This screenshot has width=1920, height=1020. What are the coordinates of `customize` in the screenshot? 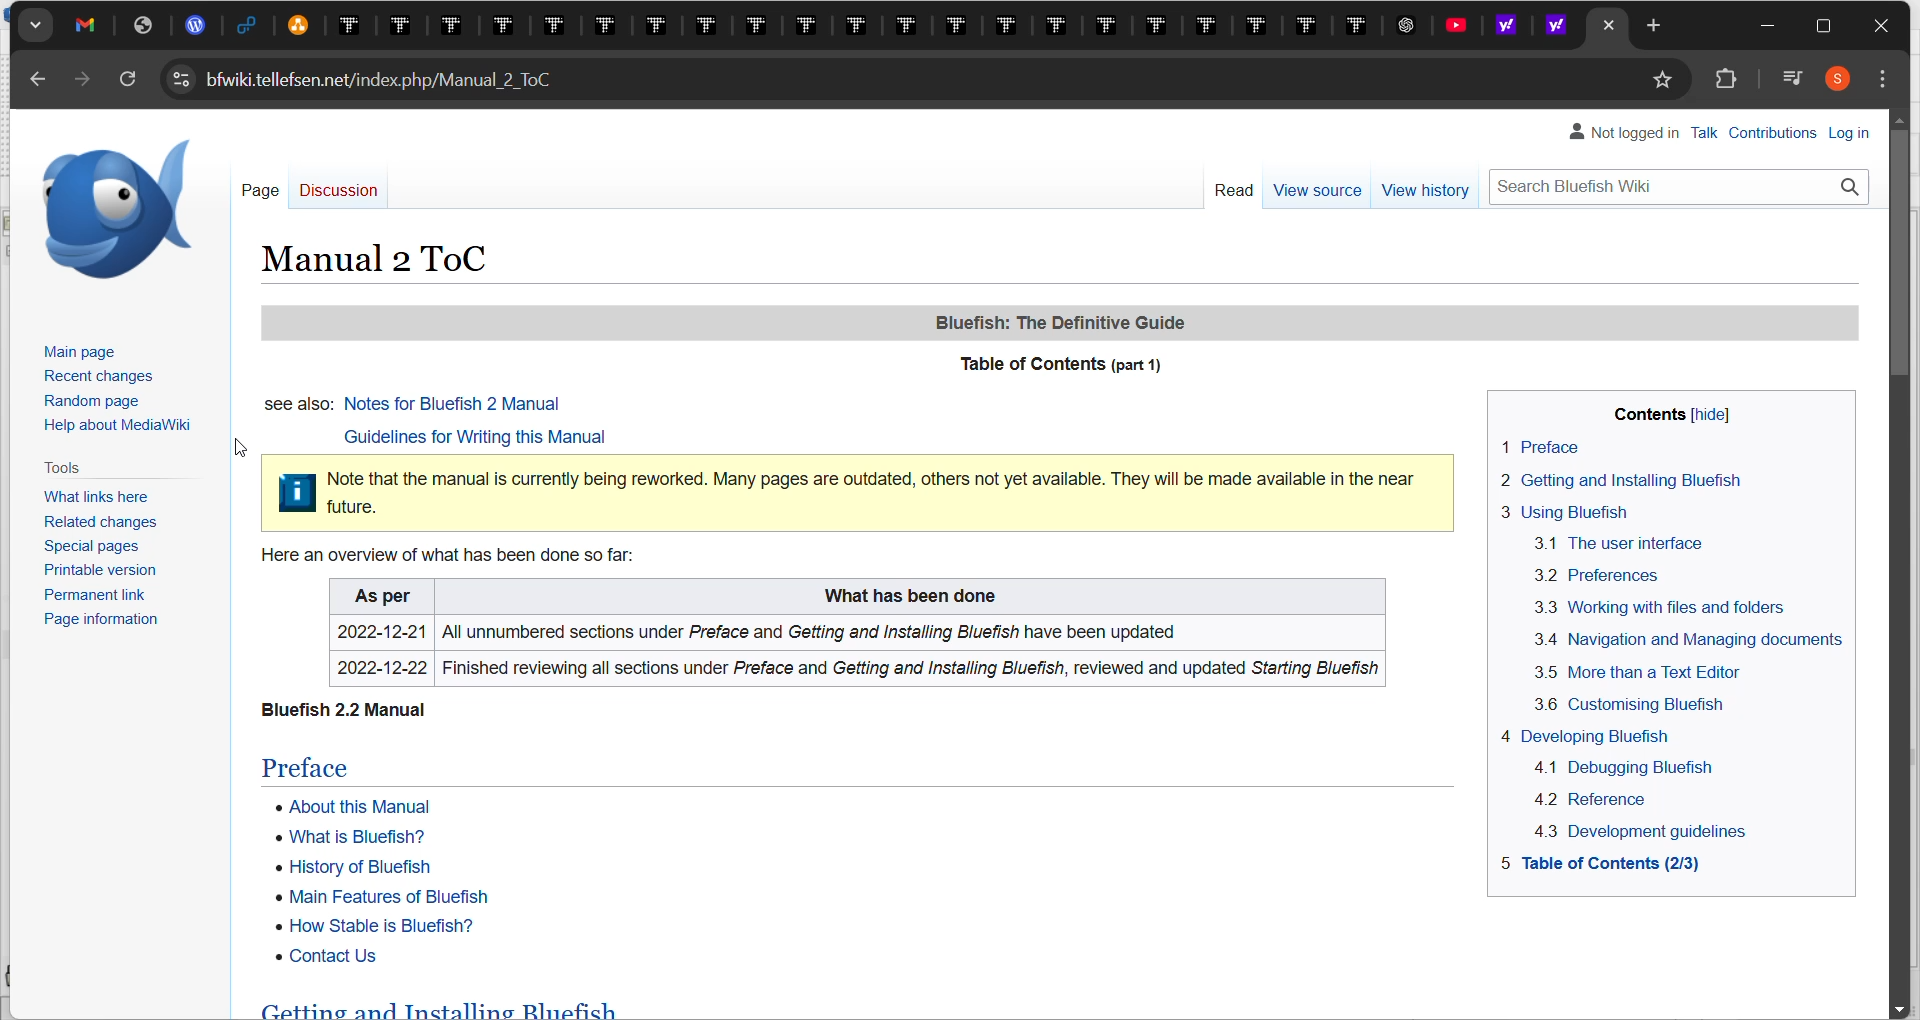 It's located at (1888, 81).